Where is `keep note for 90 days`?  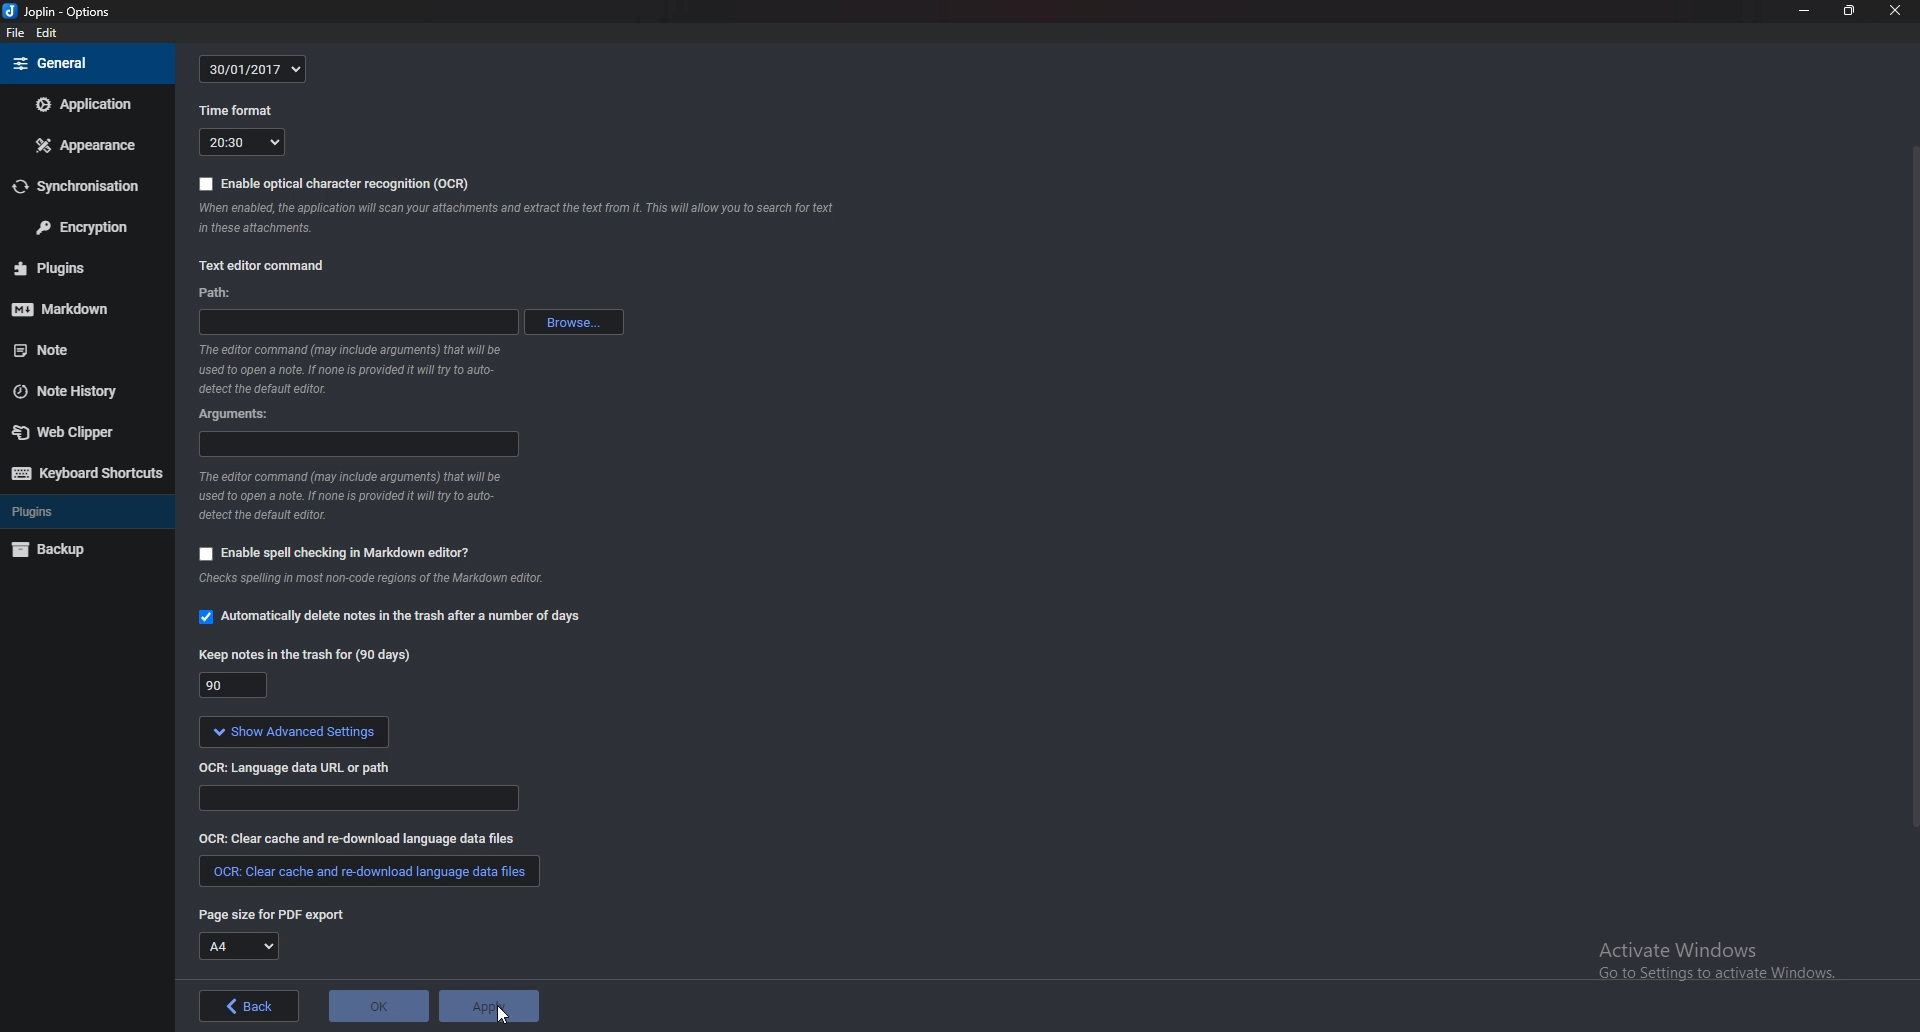
keep note for 90 days is located at coordinates (308, 653).